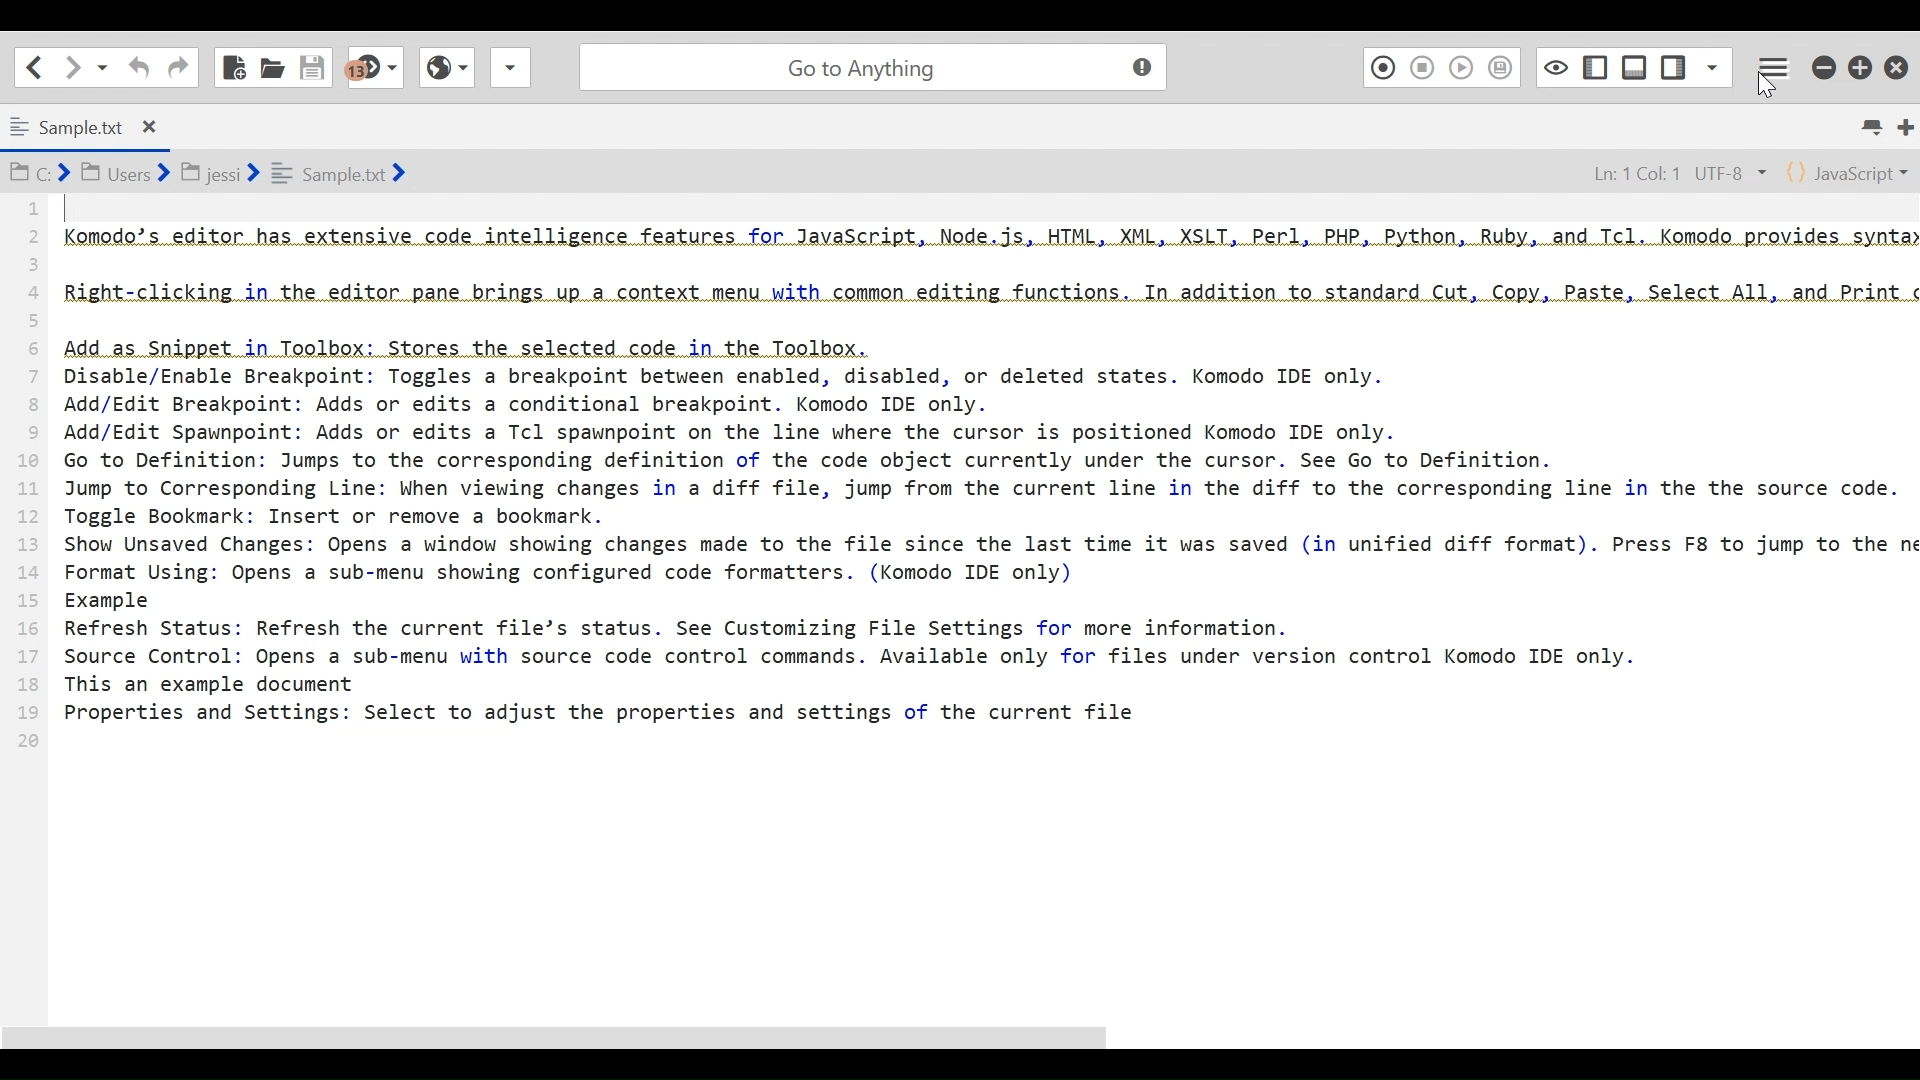  Describe the element at coordinates (1594, 65) in the screenshot. I see `Show/Hide Right Side Panel` at that location.